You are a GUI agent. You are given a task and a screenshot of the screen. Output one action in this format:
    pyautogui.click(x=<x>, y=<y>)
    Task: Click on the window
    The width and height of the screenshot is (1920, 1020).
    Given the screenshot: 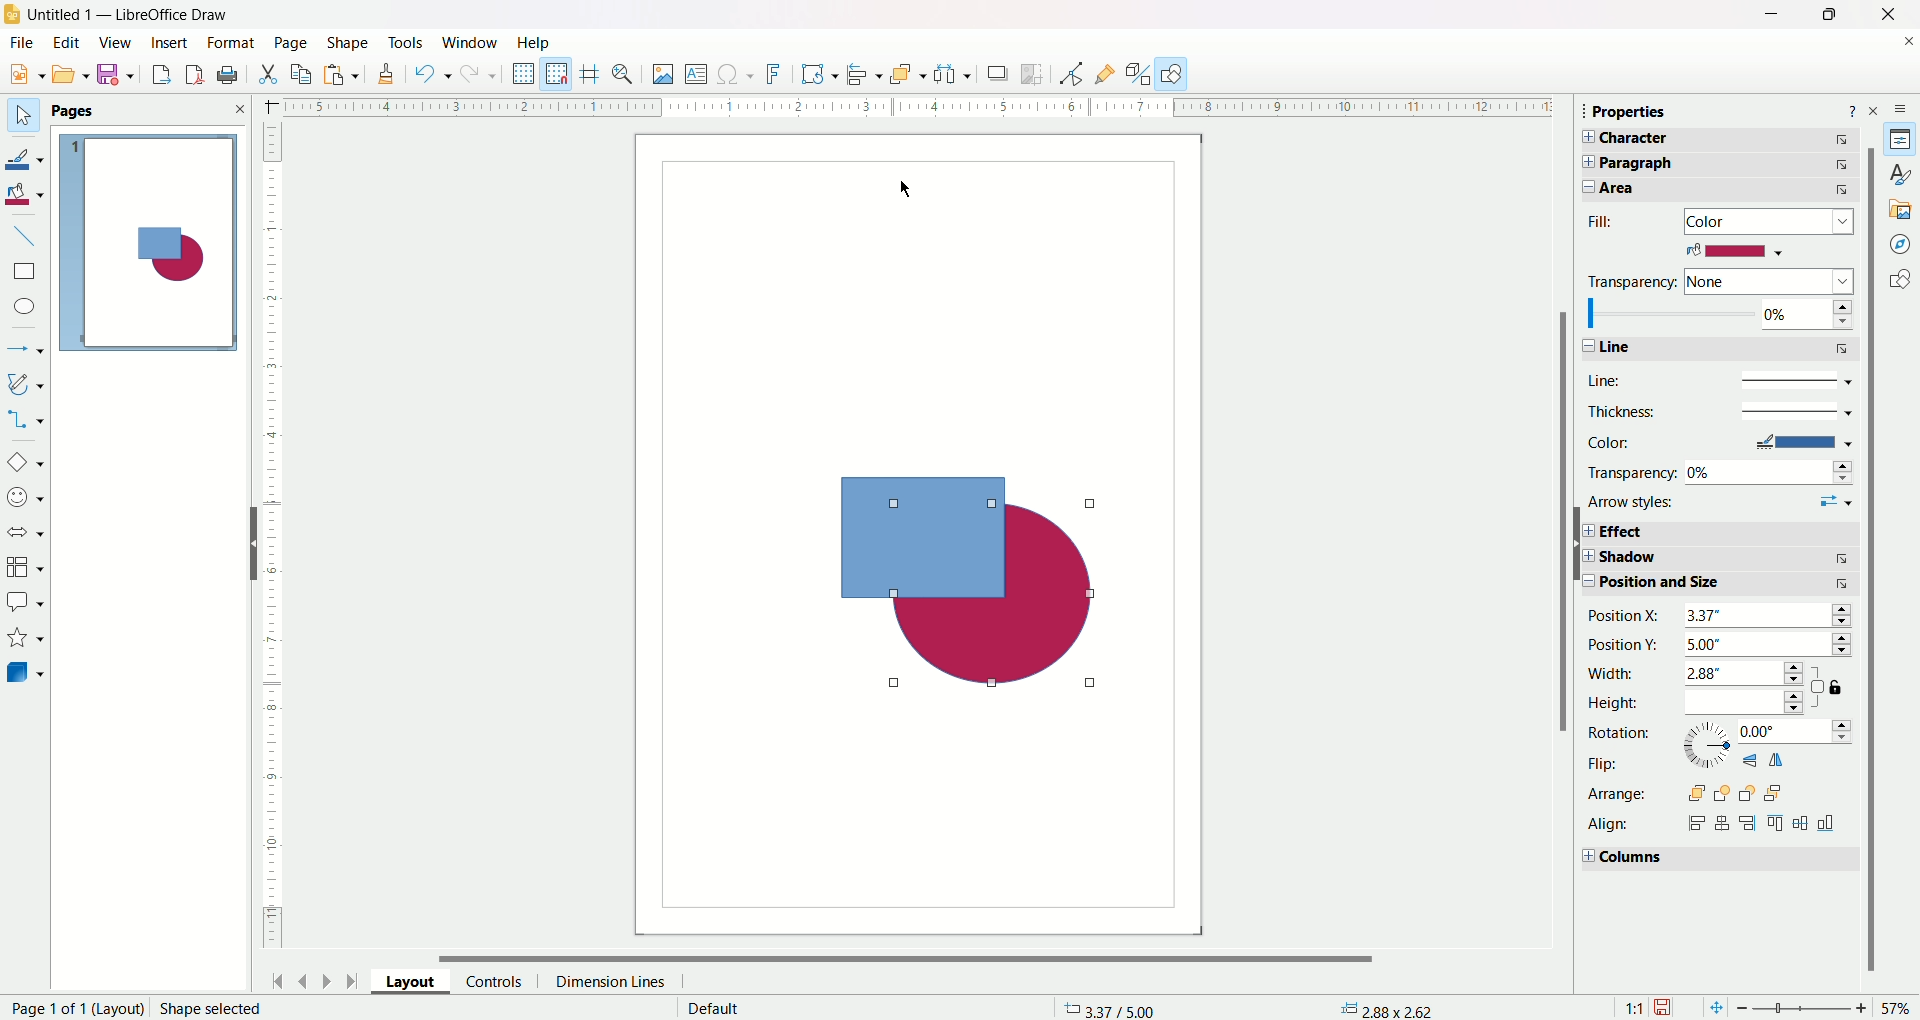 What is the action you would take?
    pyautogui.click(x=472, y=41)
    